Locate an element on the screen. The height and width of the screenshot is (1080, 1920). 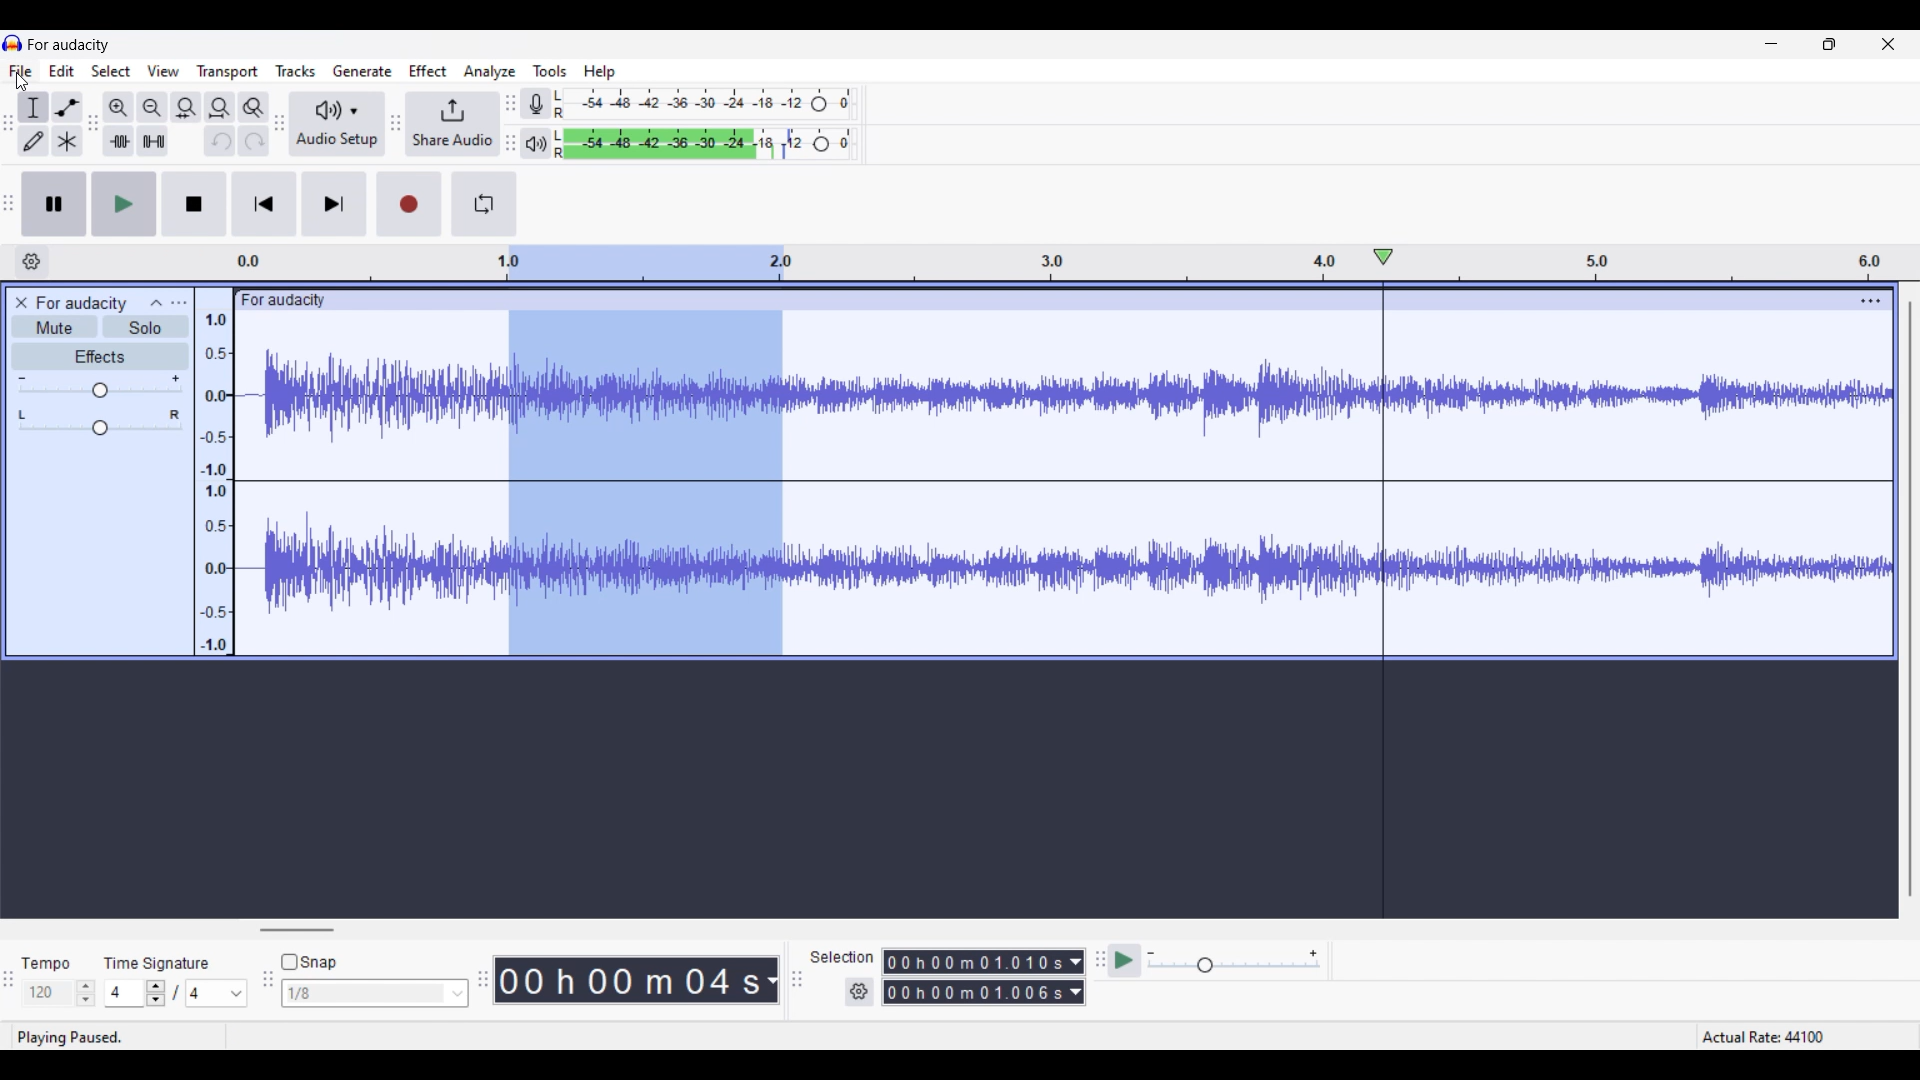
Undo is located at coordinates (220, 140).